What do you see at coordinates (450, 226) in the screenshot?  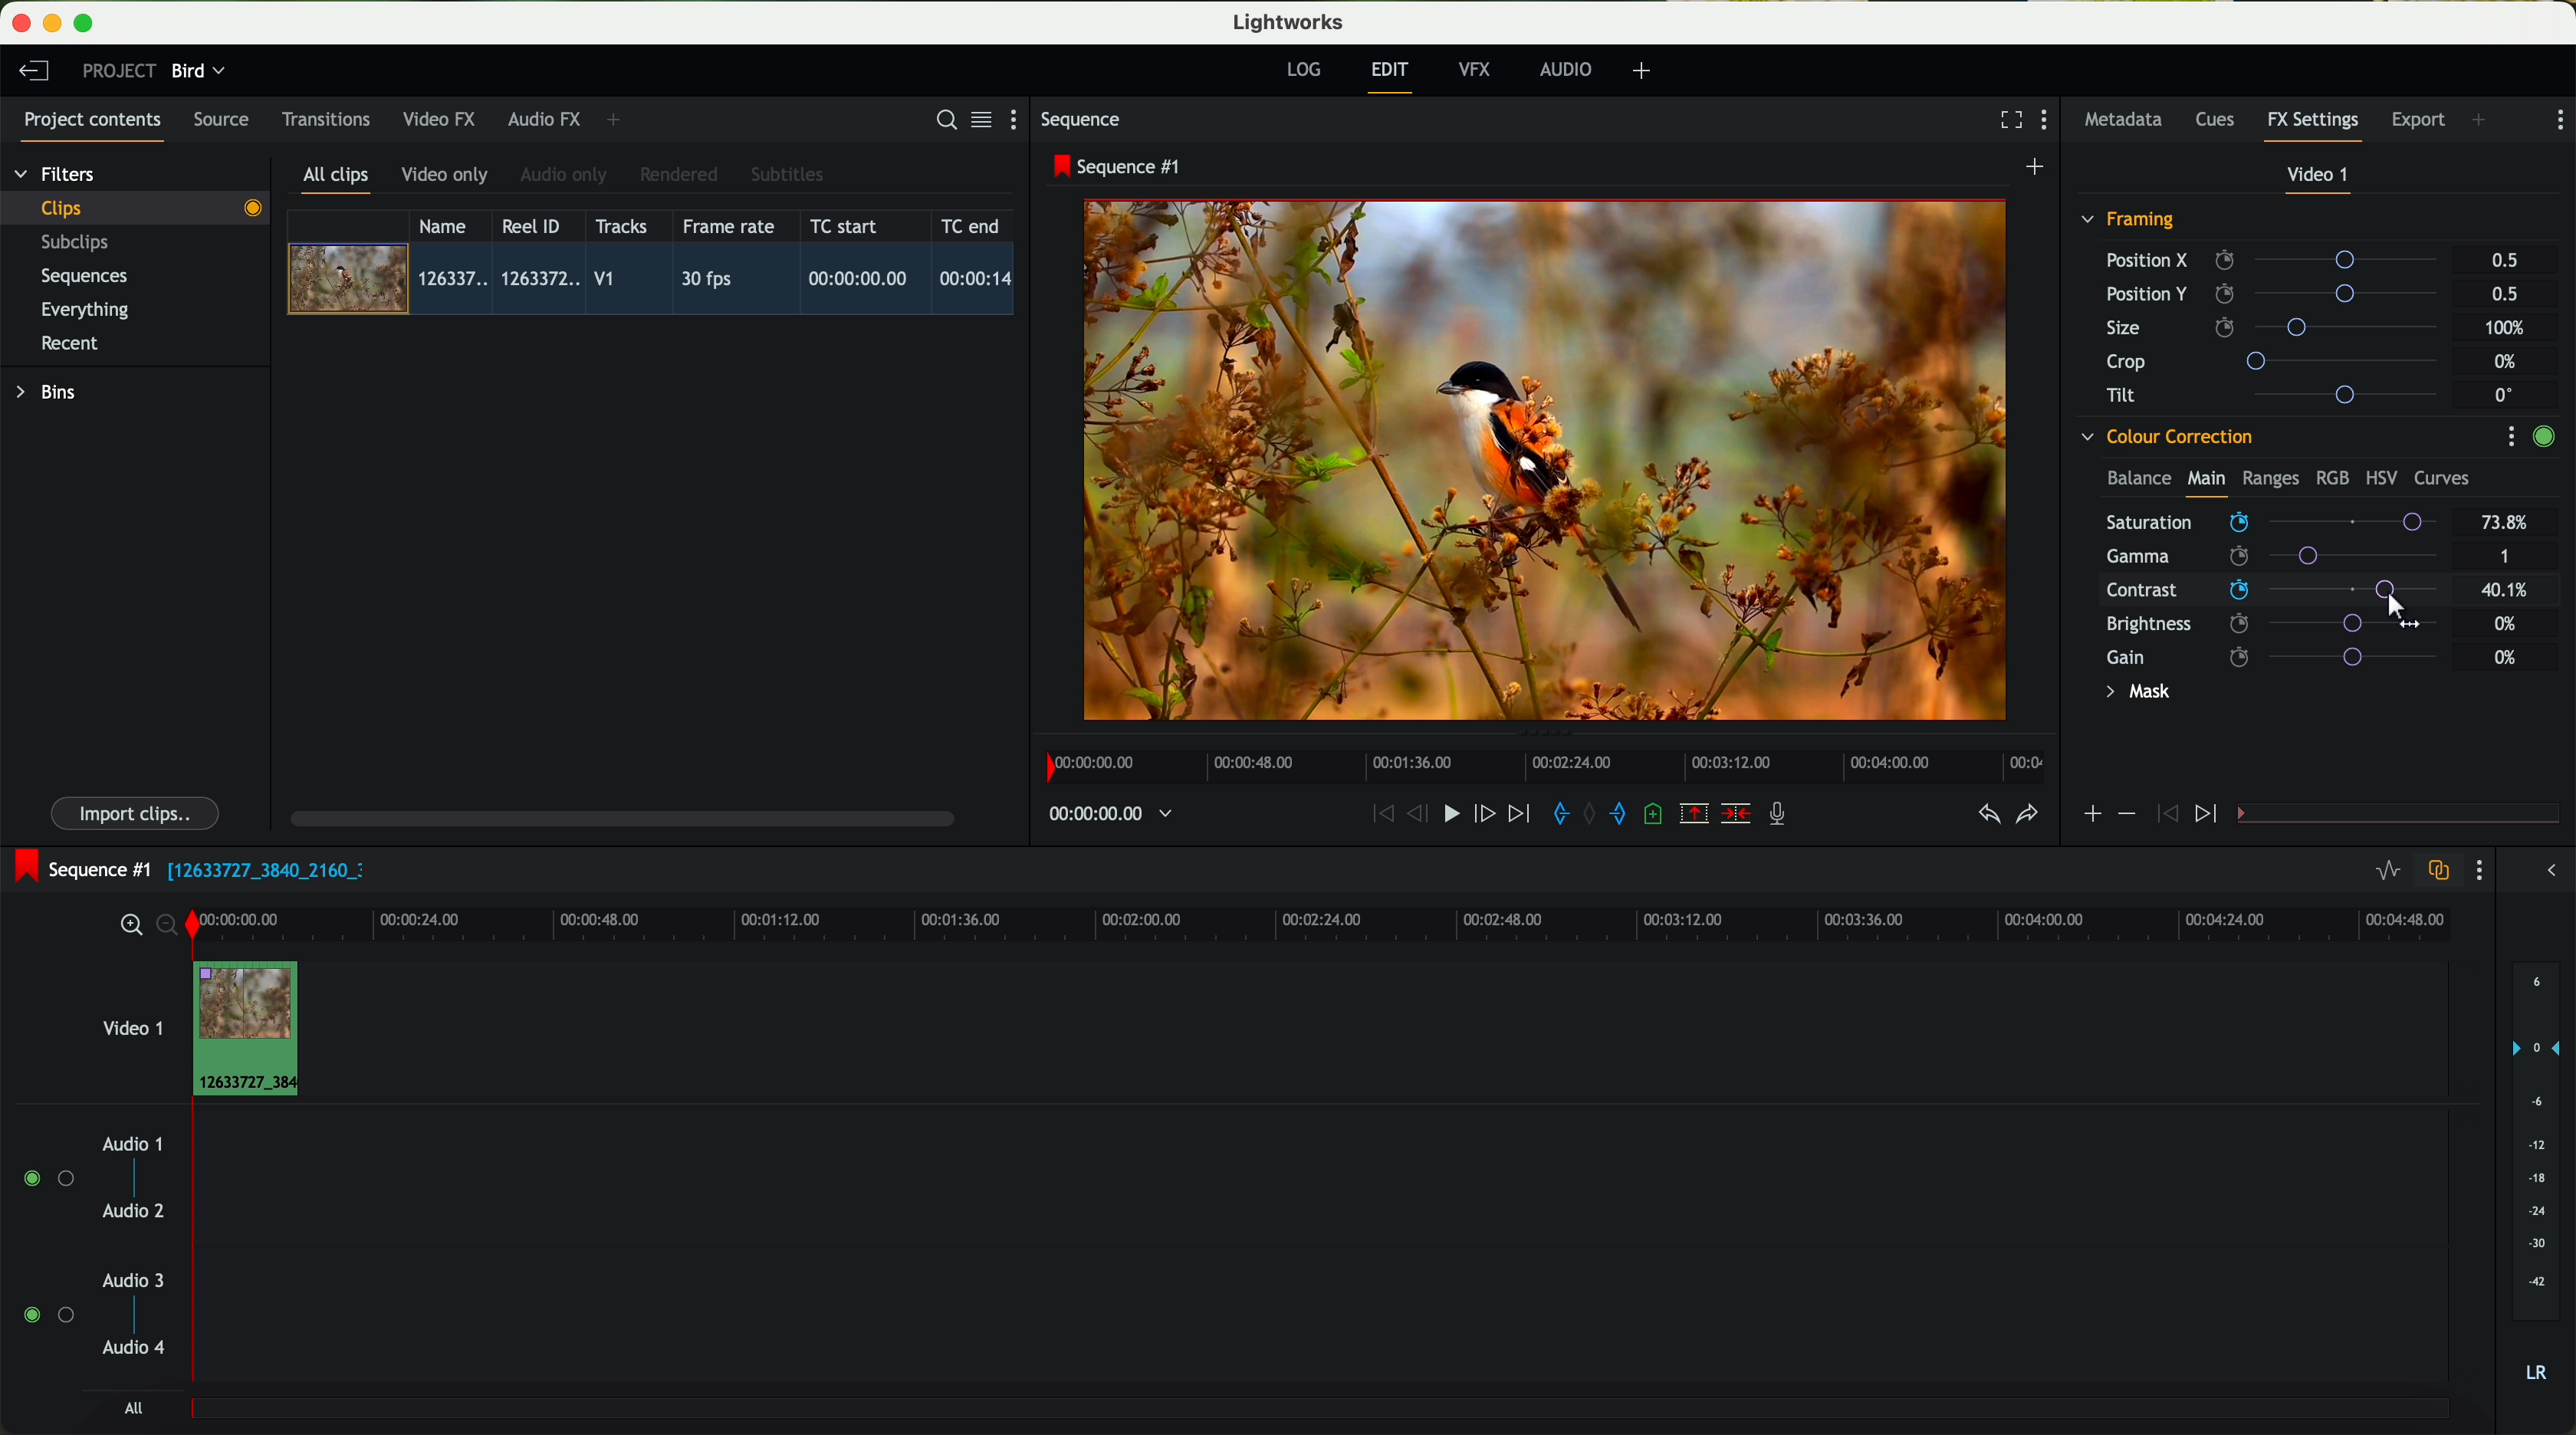 I see `name` at bounding box center [450, 226].